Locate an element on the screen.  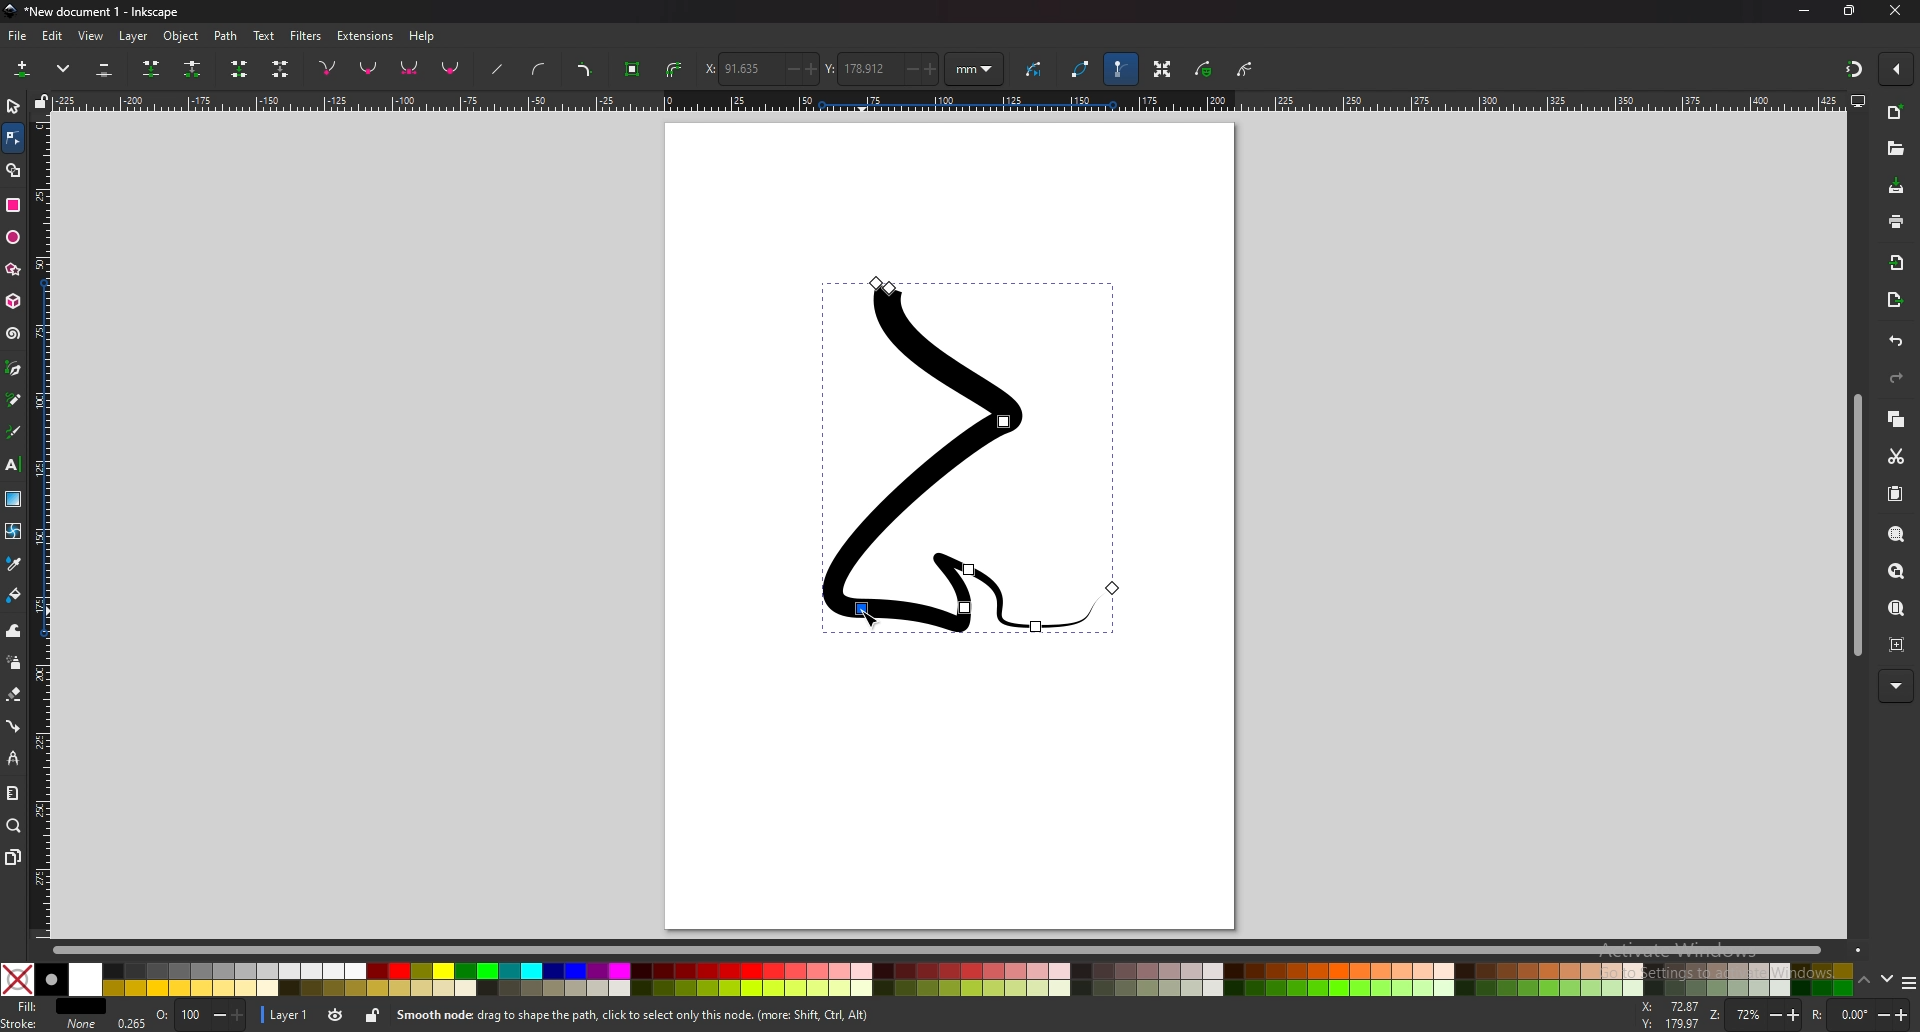
corner is located at coordinates (328, 68).